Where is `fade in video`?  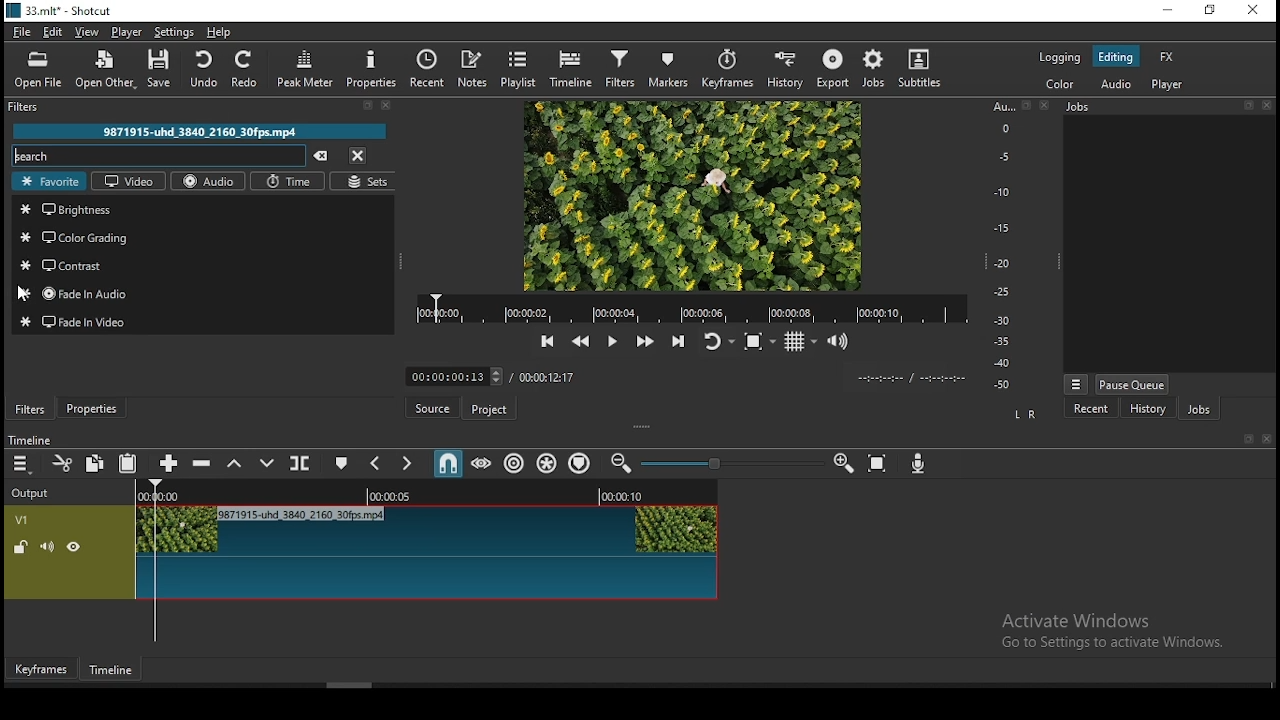
fade in video is located at coordinates (202, 322).